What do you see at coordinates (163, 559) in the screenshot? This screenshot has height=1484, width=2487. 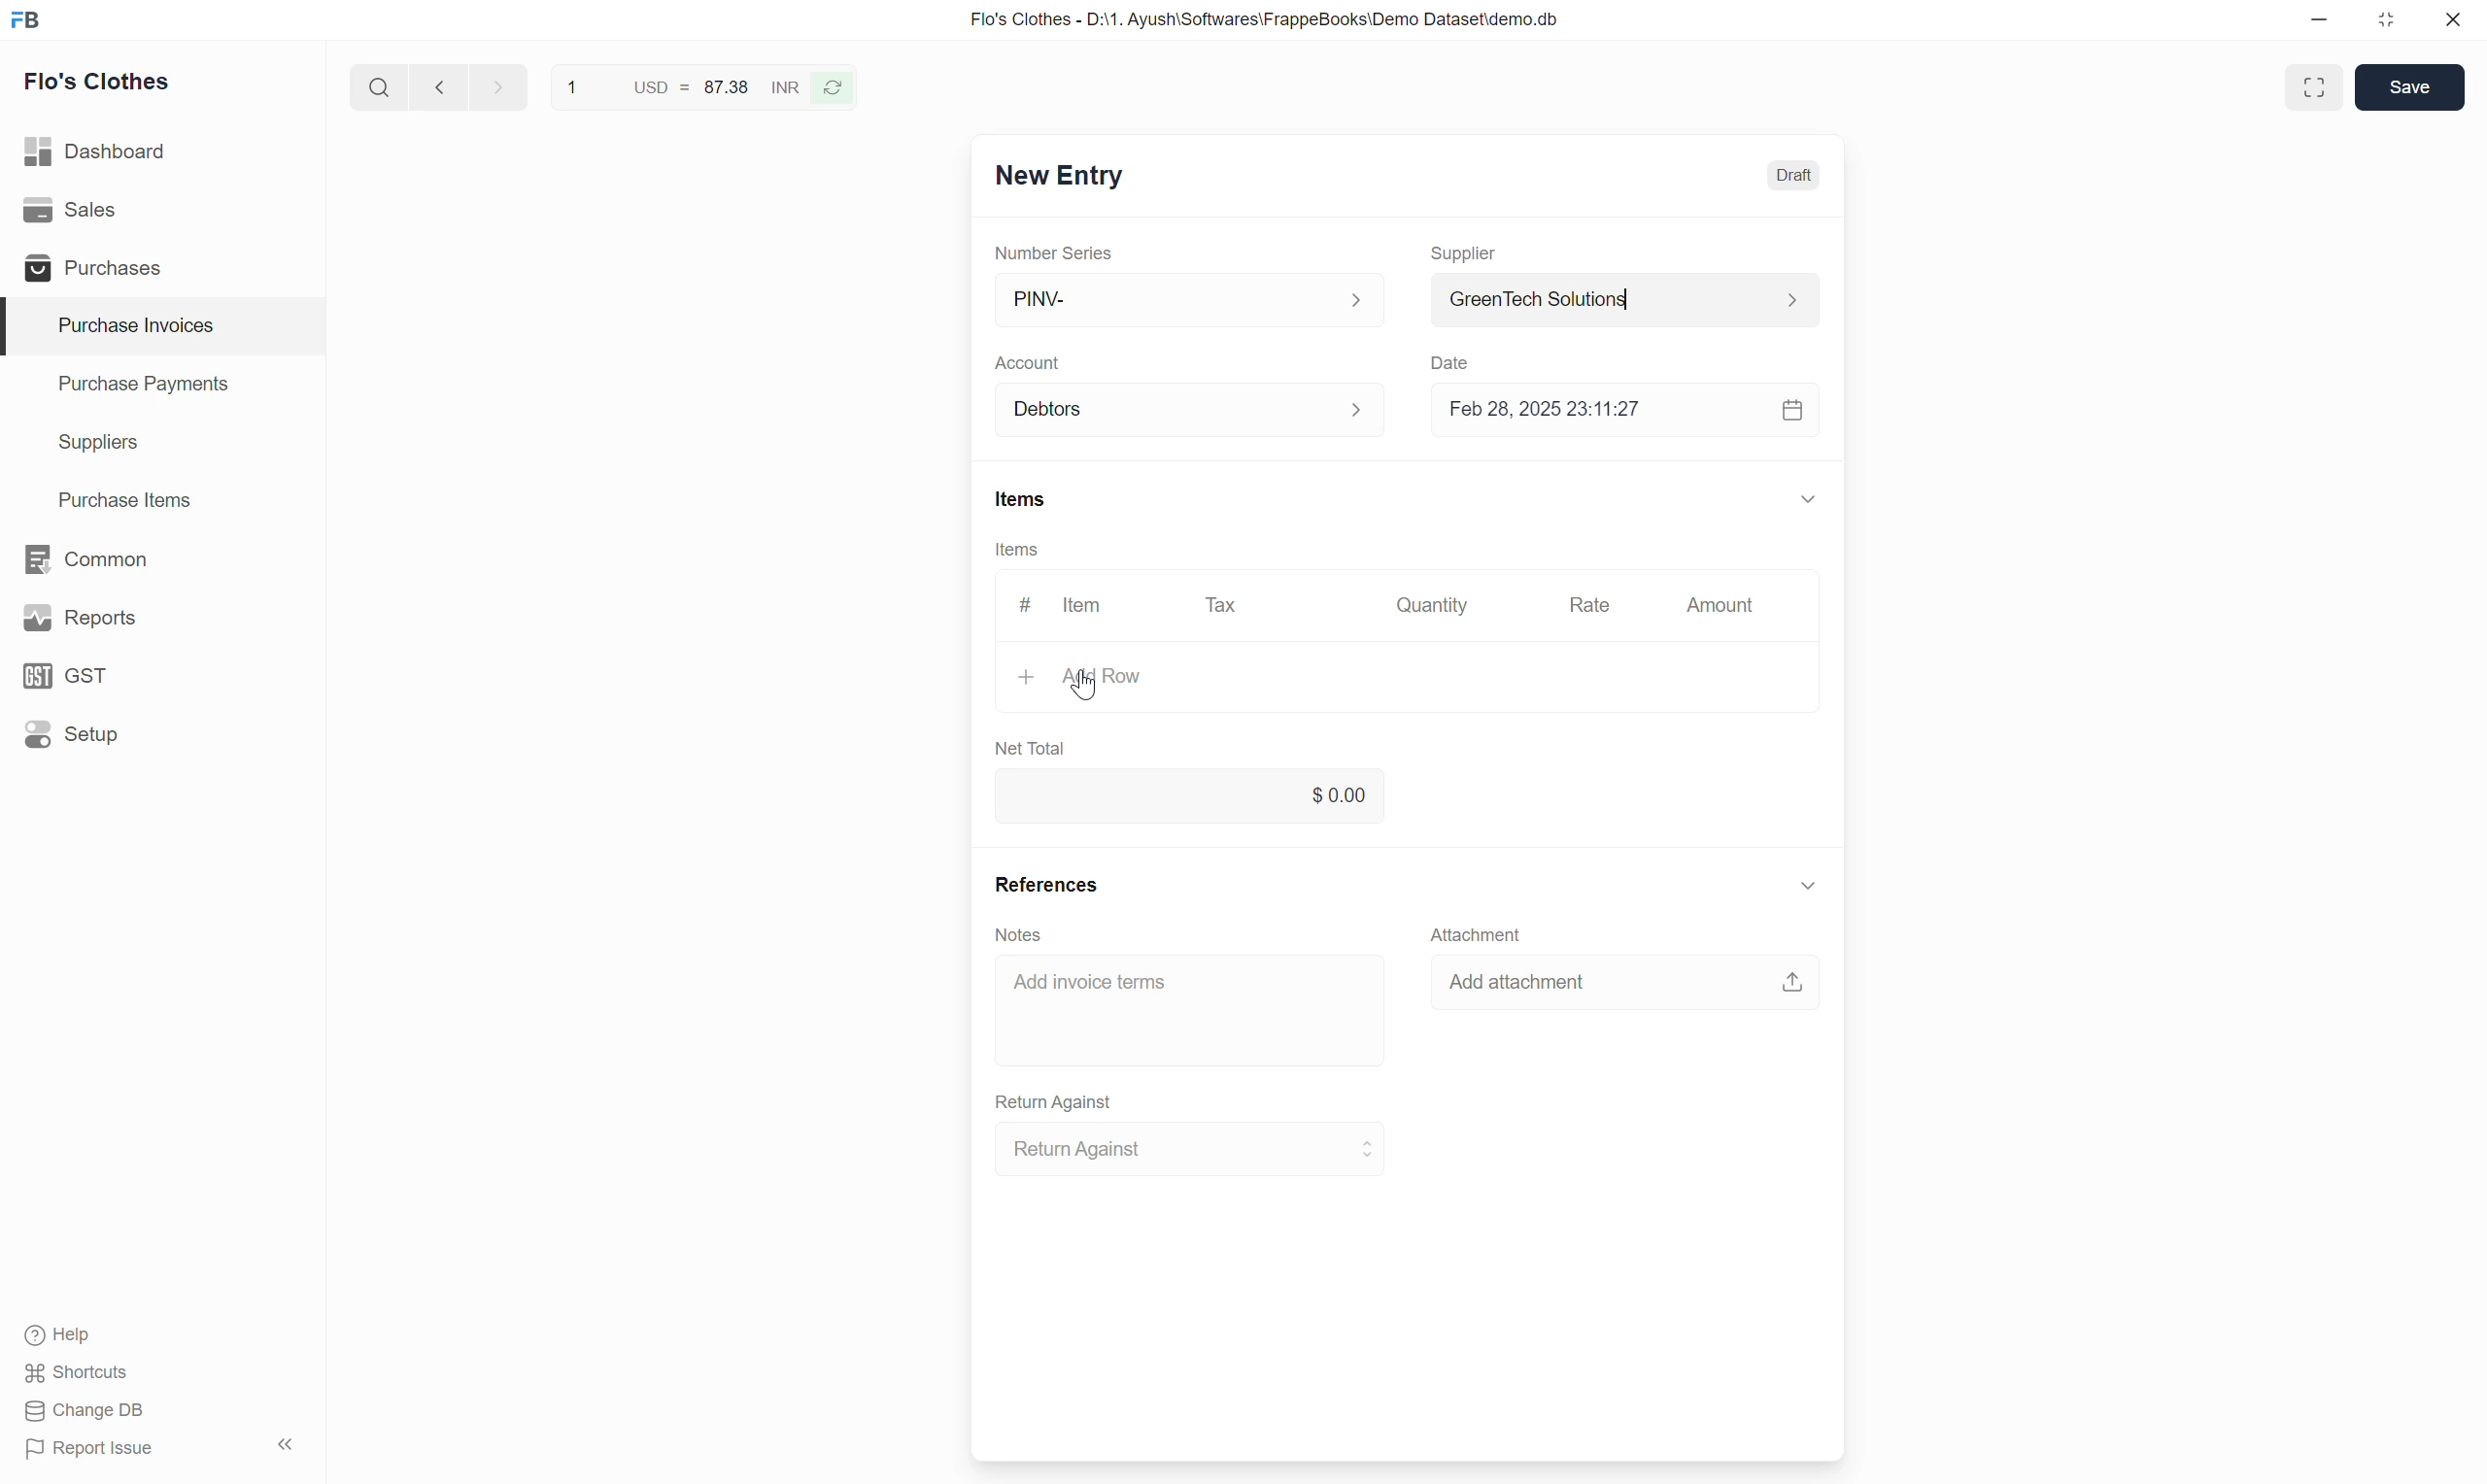 I see `Common` at bounding box center [163, 559].